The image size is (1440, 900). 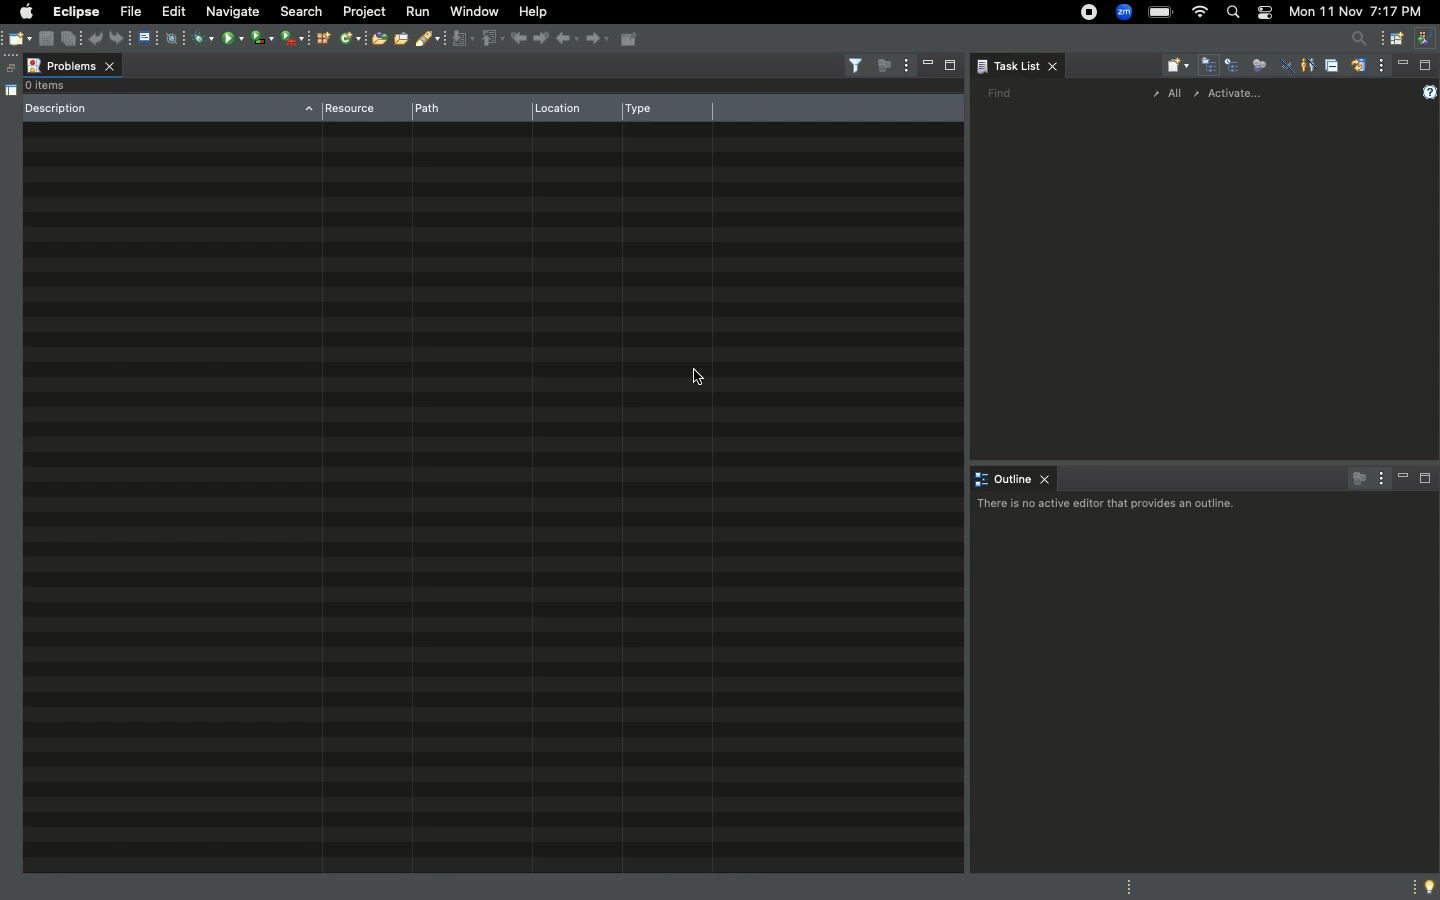 I want to click on Problems, so click(x=75, y=62).